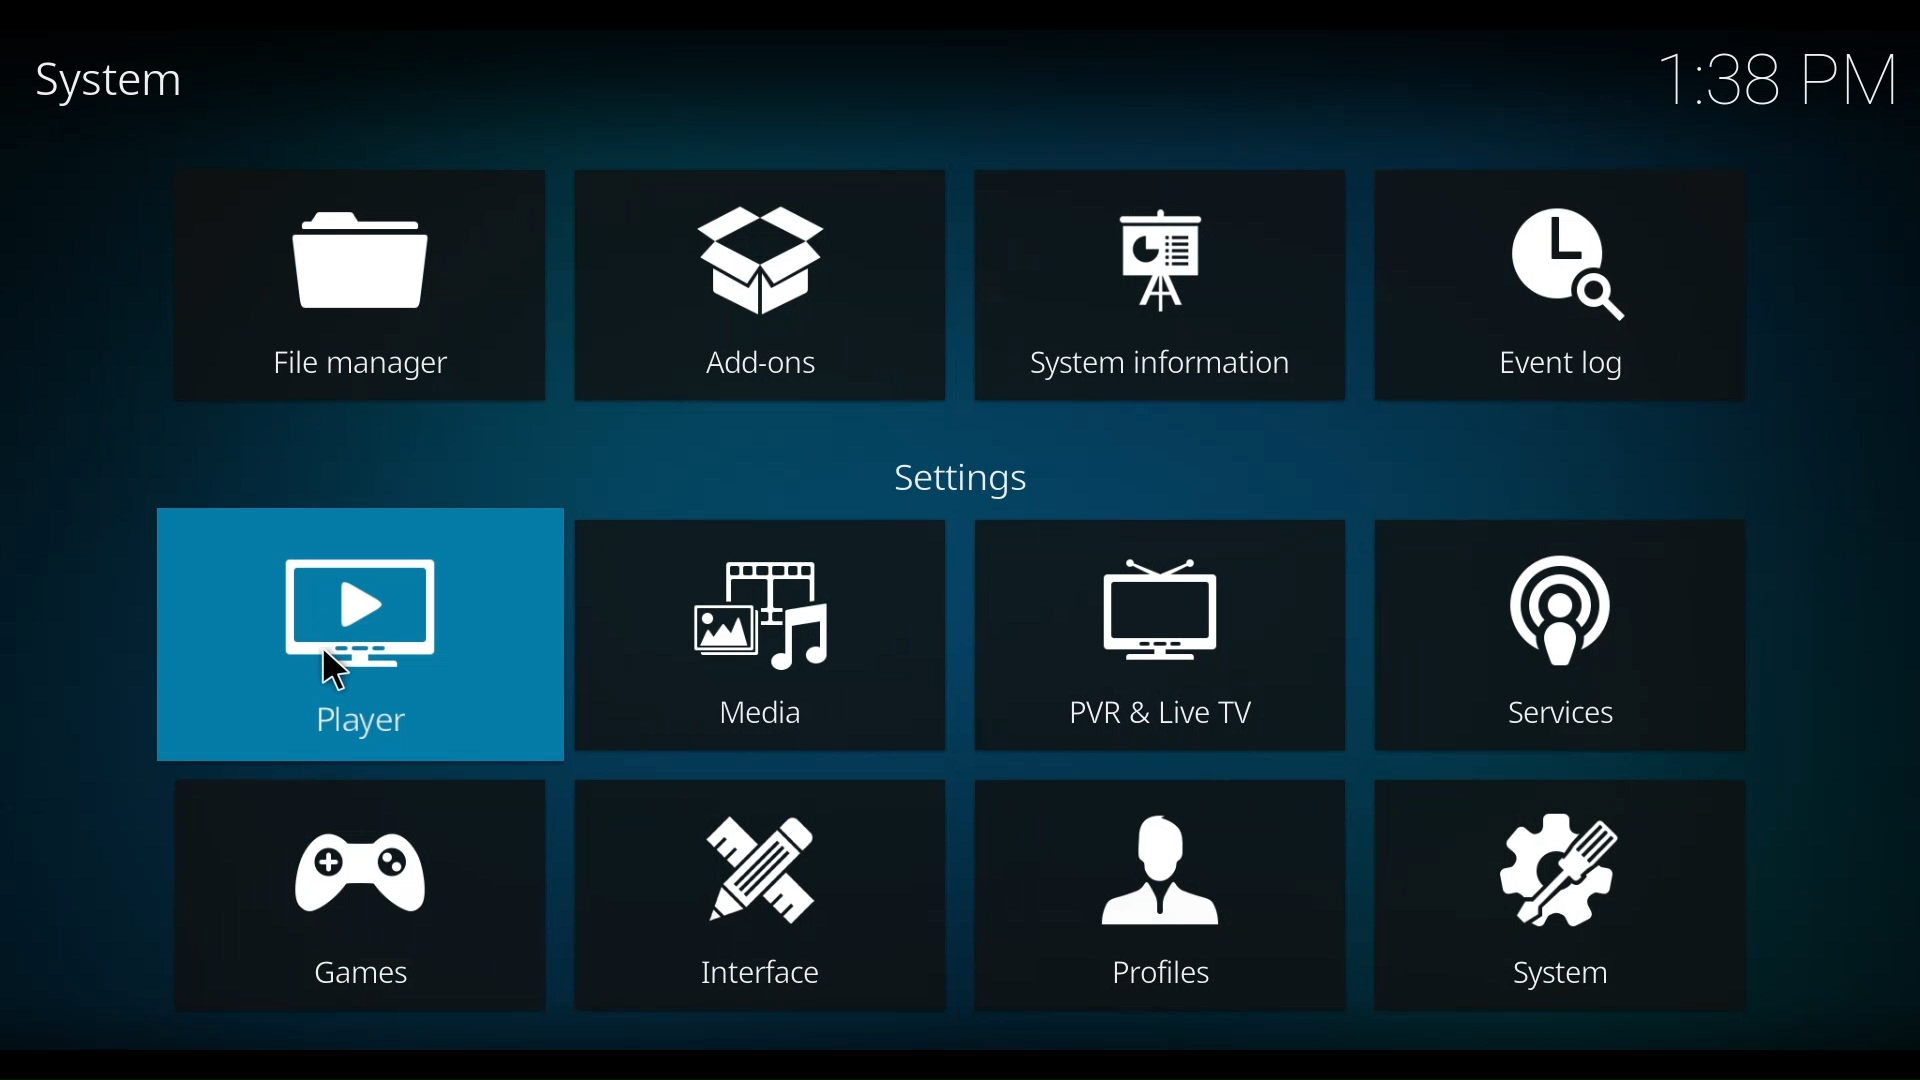 This screenshot has height=1080, width=1920. What do you see at coordinates (763, 894) in the screenshot?
I see `Interface` at bounding box center [763, 894].